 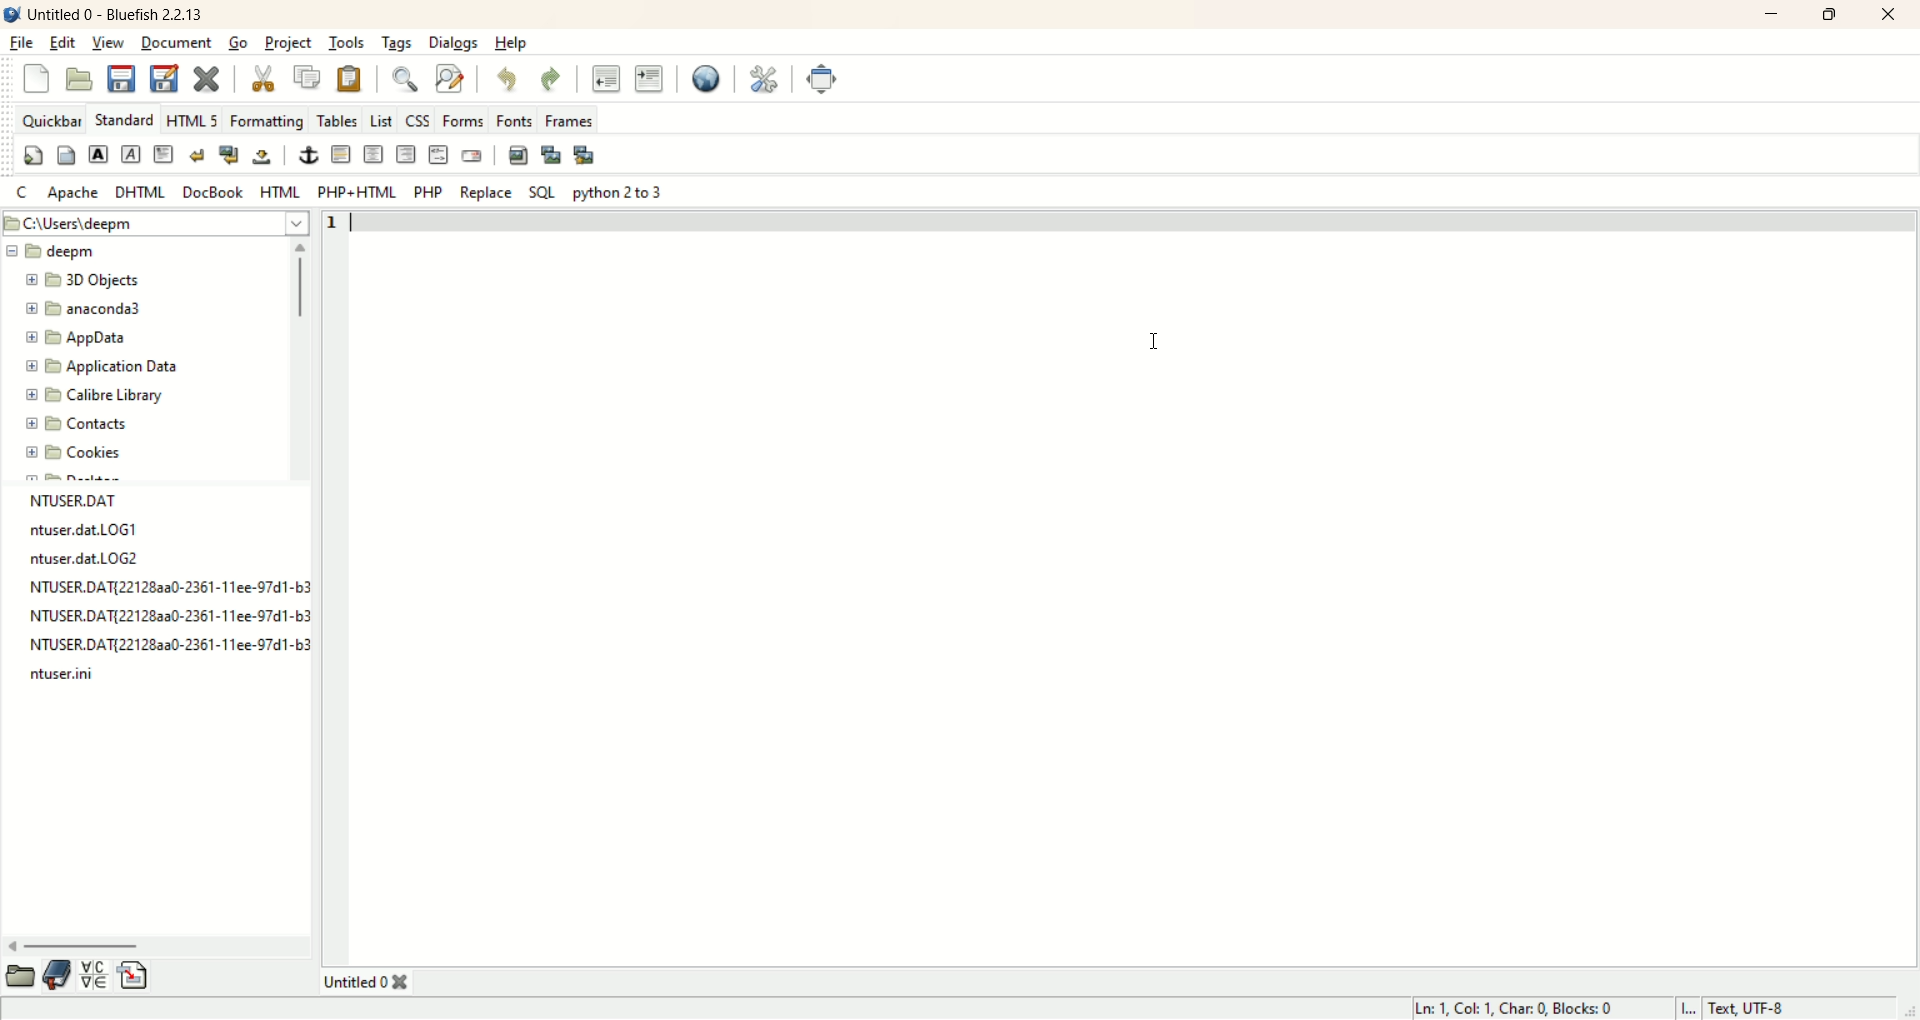 What do you see at coordinates (89, 281) in the screenshot?
I see `3D onjects` at bounding box center [89, 281].